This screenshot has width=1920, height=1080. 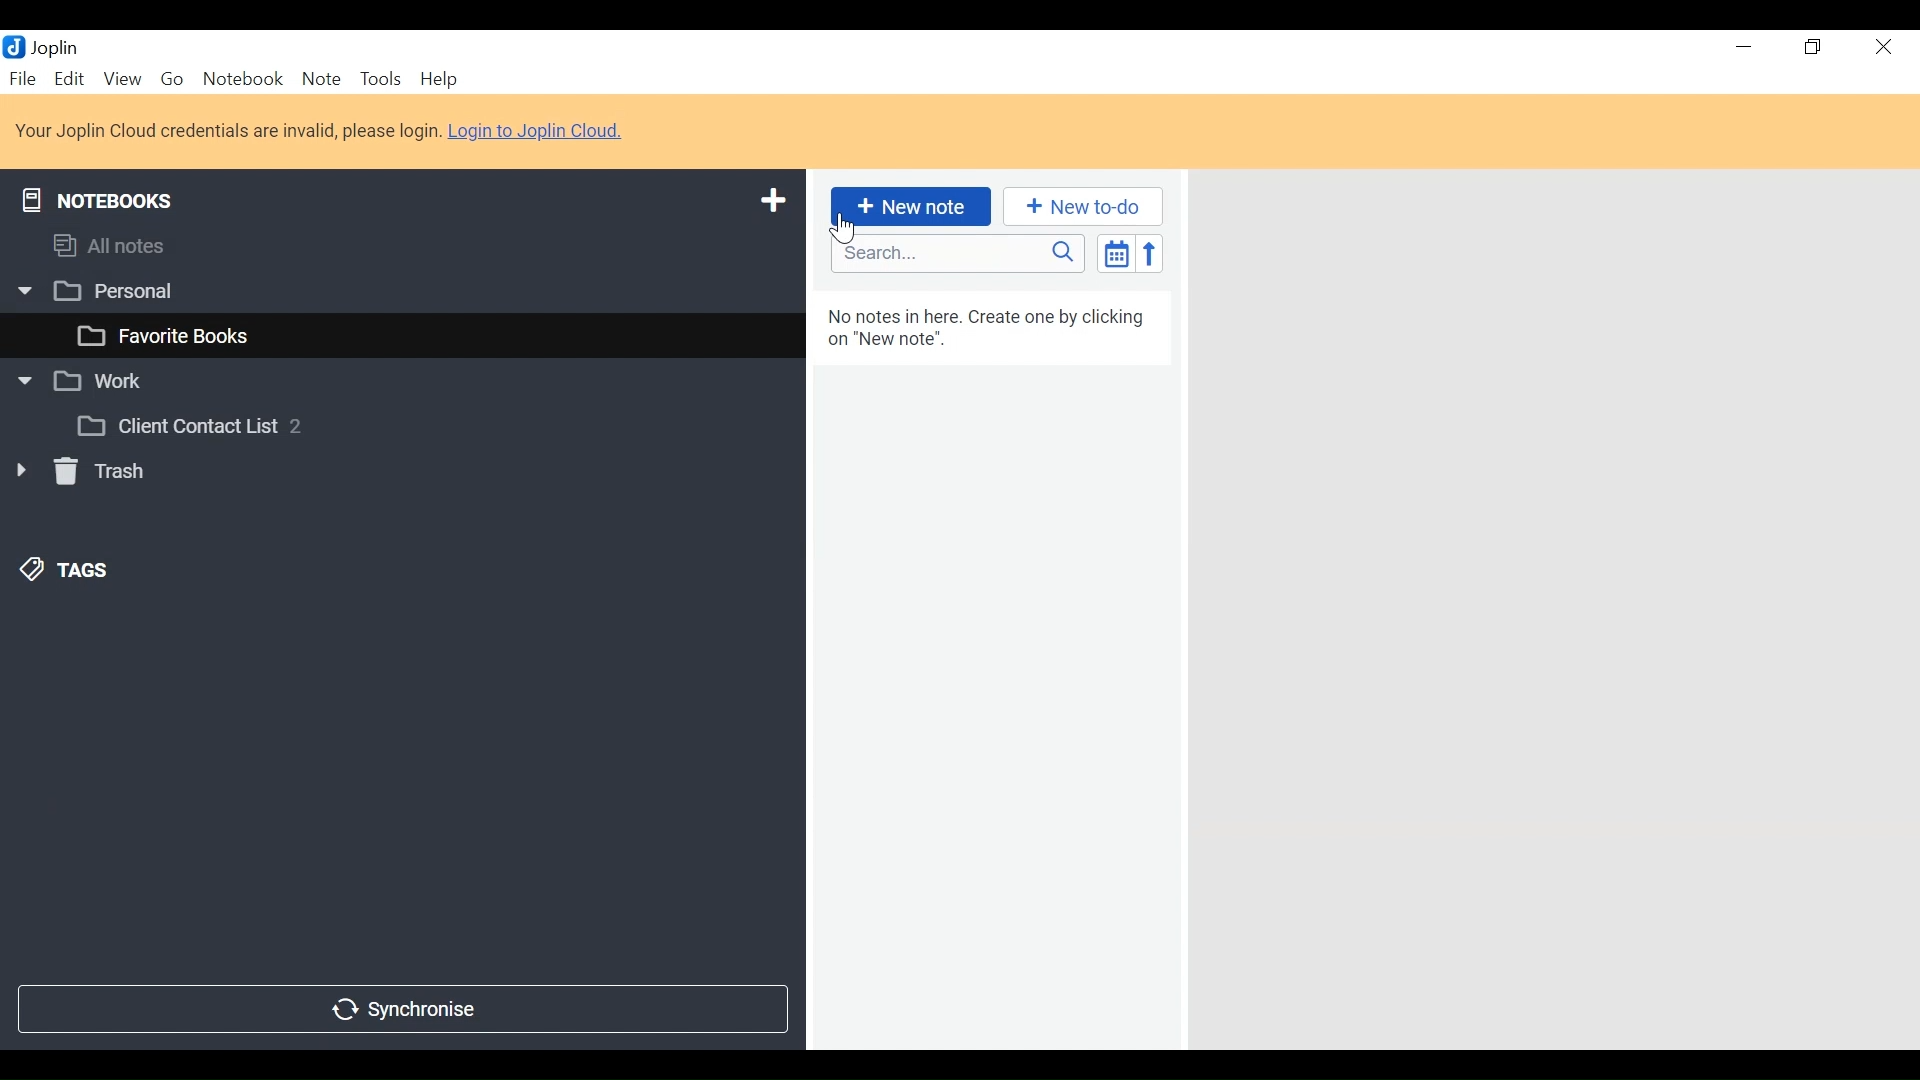 What do you see at coordinates (122, 80) in the screenshot?
I see `View` at bounding box center [122, 80].